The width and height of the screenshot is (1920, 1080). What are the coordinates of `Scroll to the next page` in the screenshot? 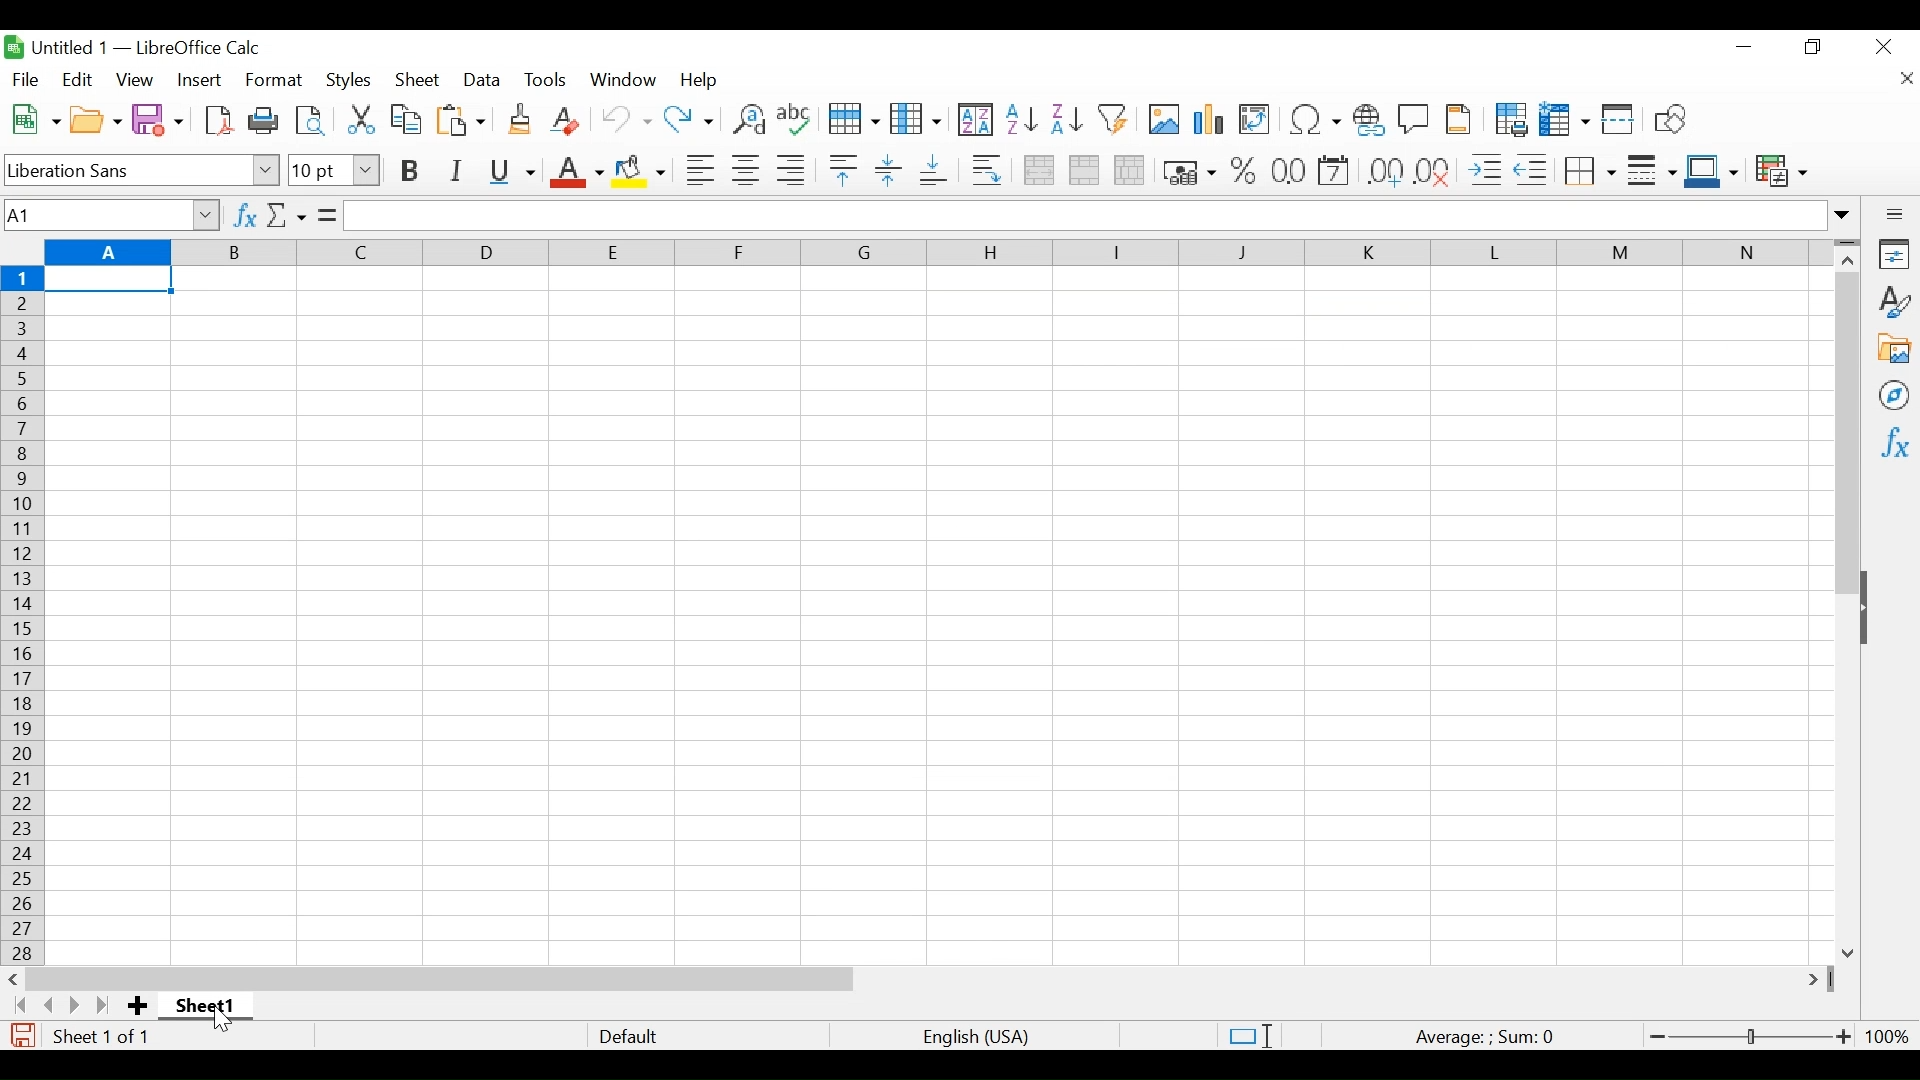 It's located at (79, 1005).